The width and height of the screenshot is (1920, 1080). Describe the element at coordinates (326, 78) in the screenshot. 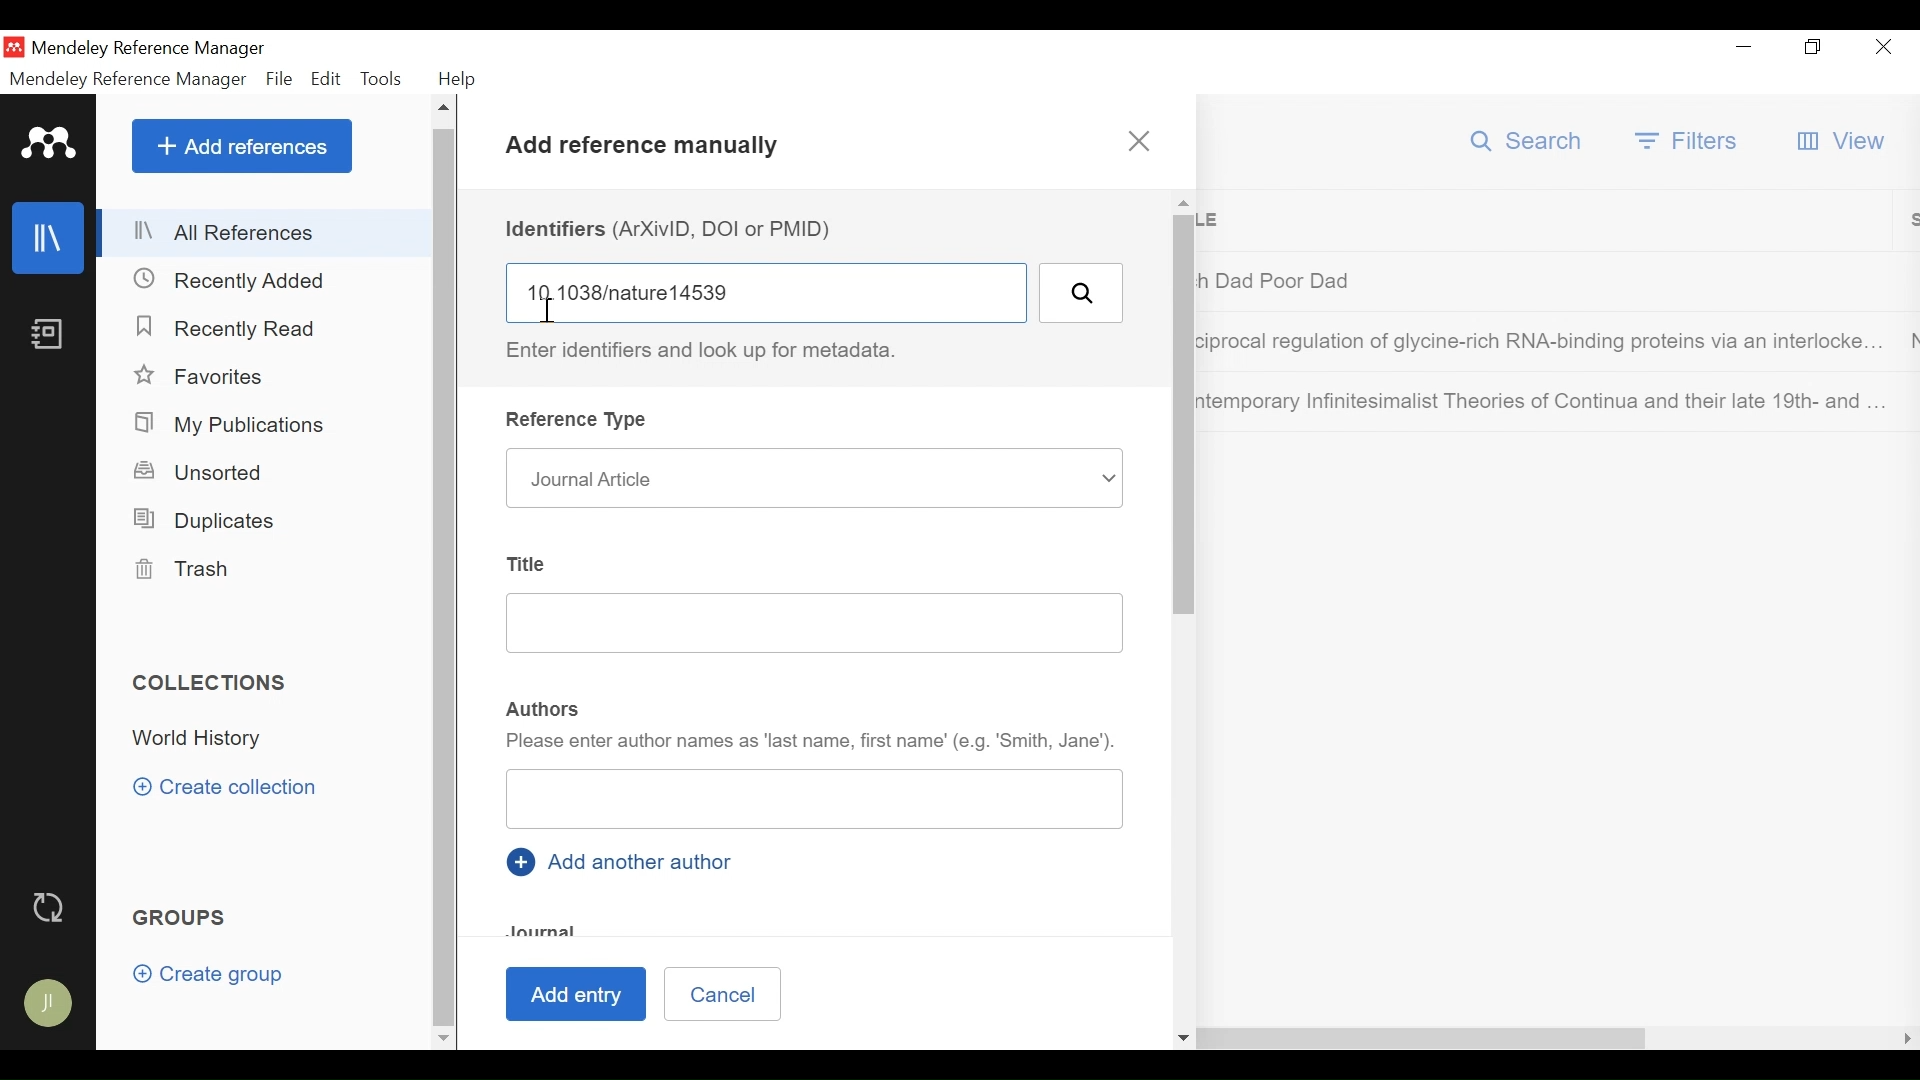

I see `Edit ` at that location.